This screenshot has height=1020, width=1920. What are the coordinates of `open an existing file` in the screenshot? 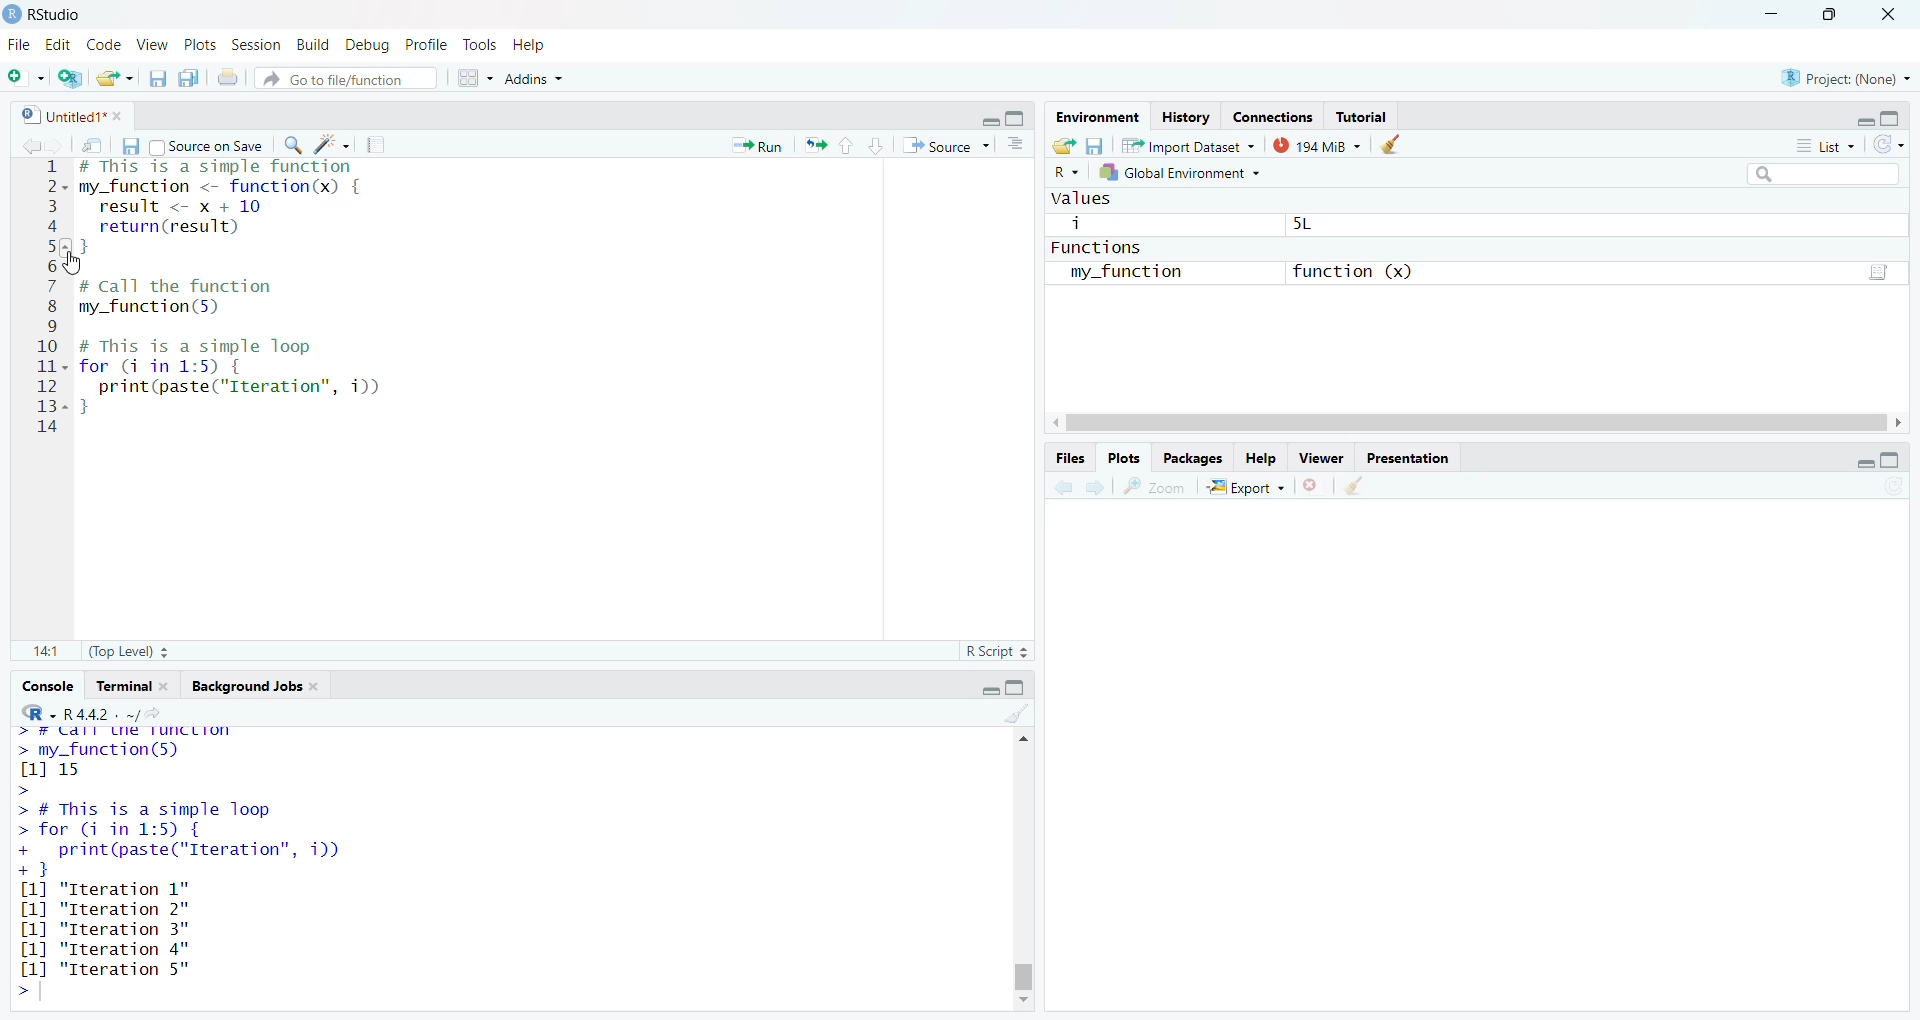 It's located at (116, 76).